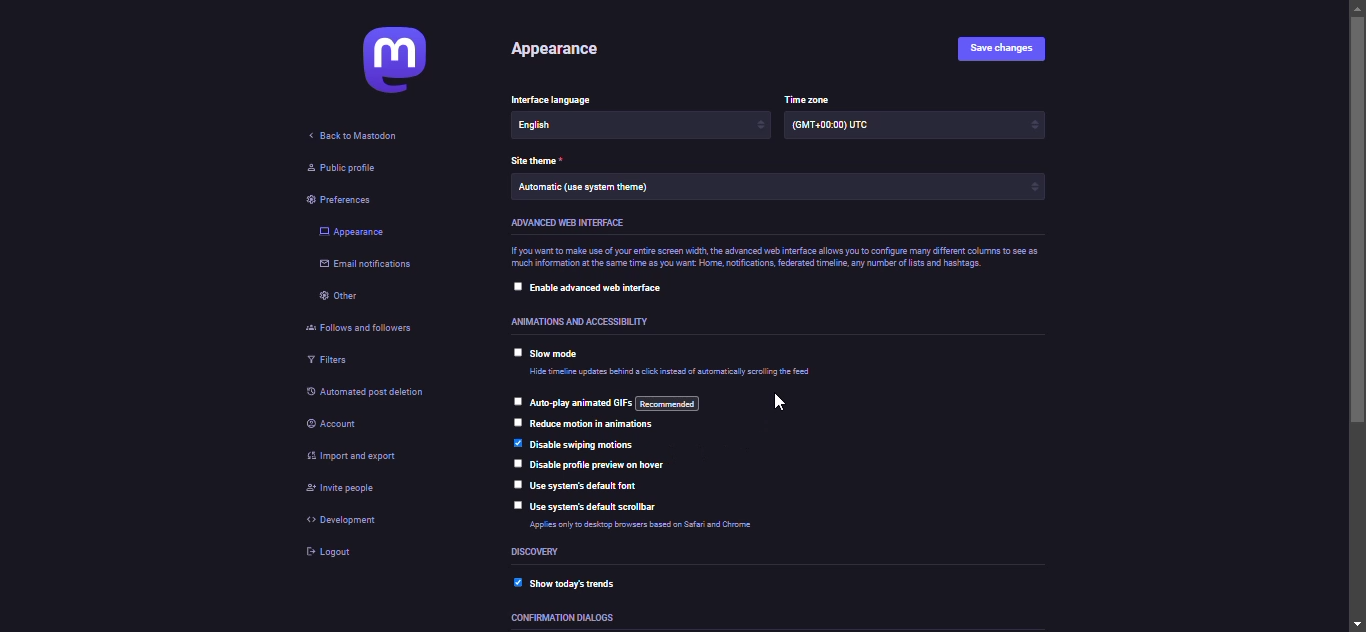  What do you see at coordinates (517, 398) in the screenshot?
I see `click to select` at bounding box center [517, 398].